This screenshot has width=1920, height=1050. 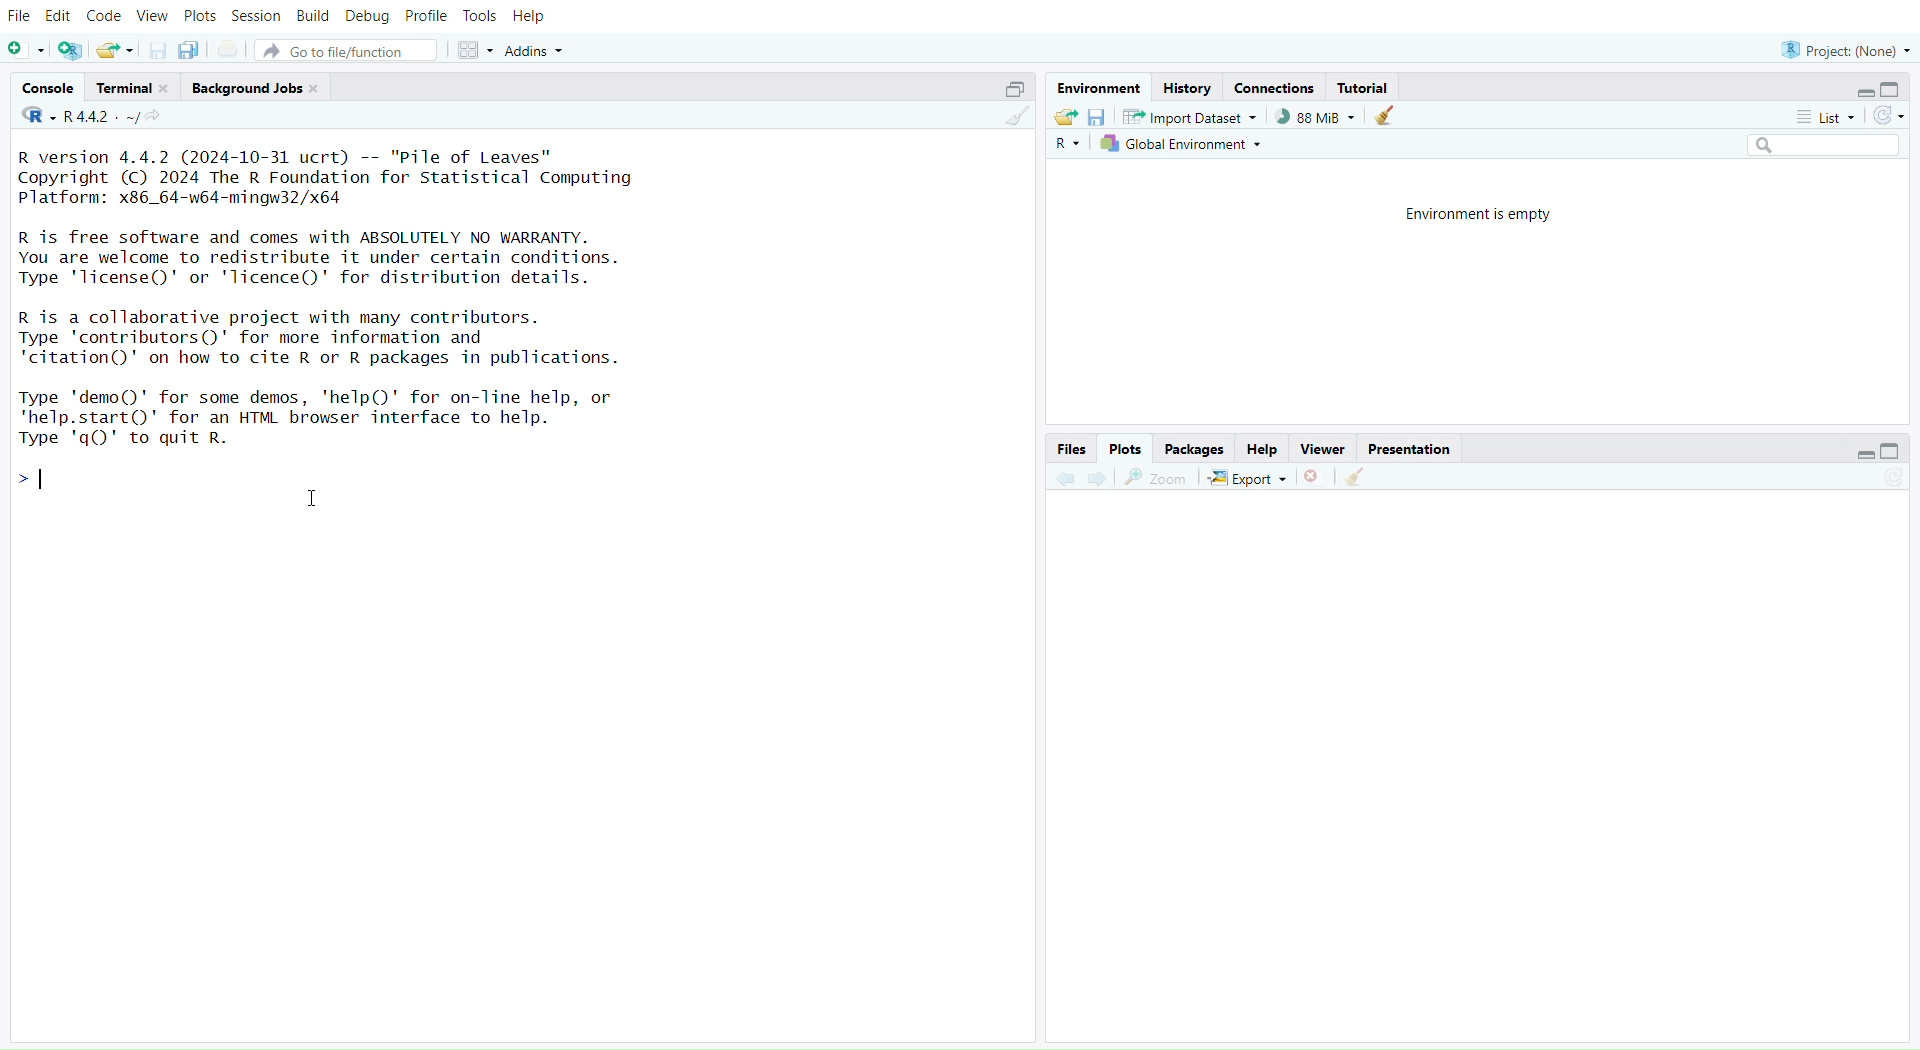 I want to click on terminal, so click(x=133, y=88).